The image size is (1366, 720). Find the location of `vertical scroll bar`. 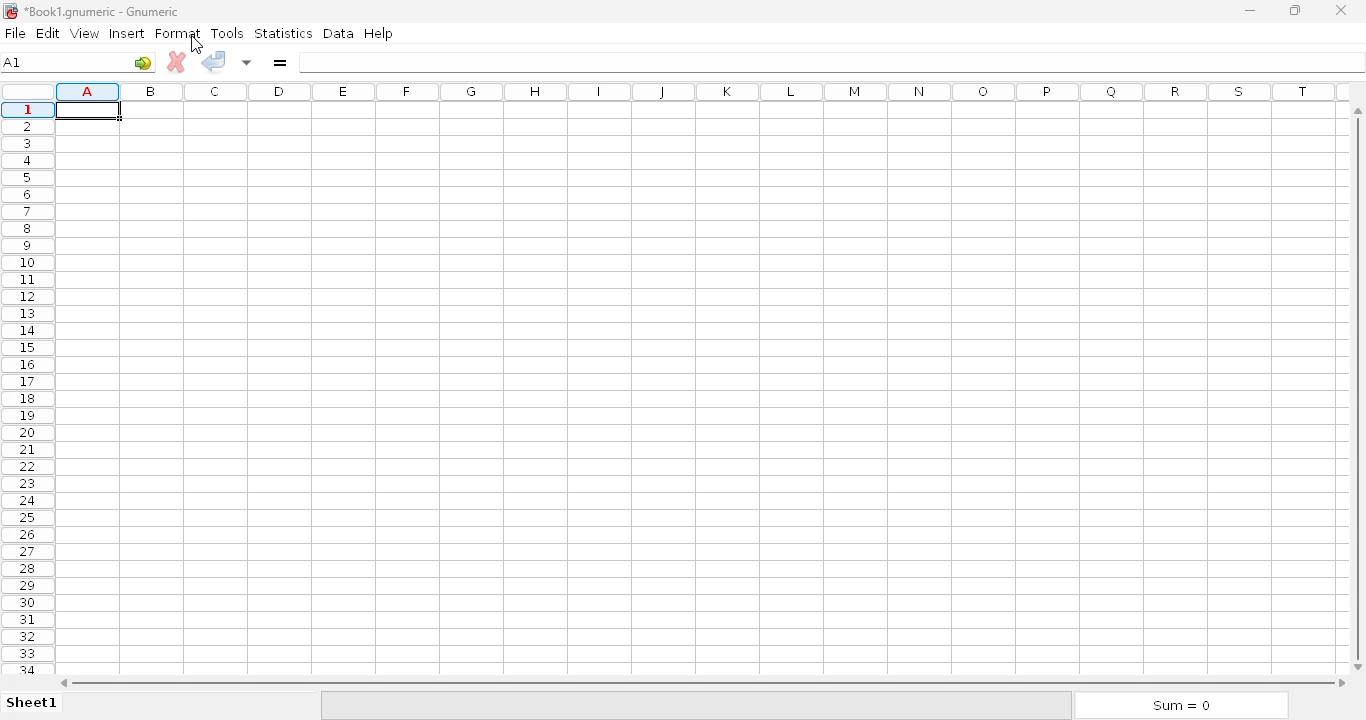

vertical scroll bar is located at coordinates (1361, 387).